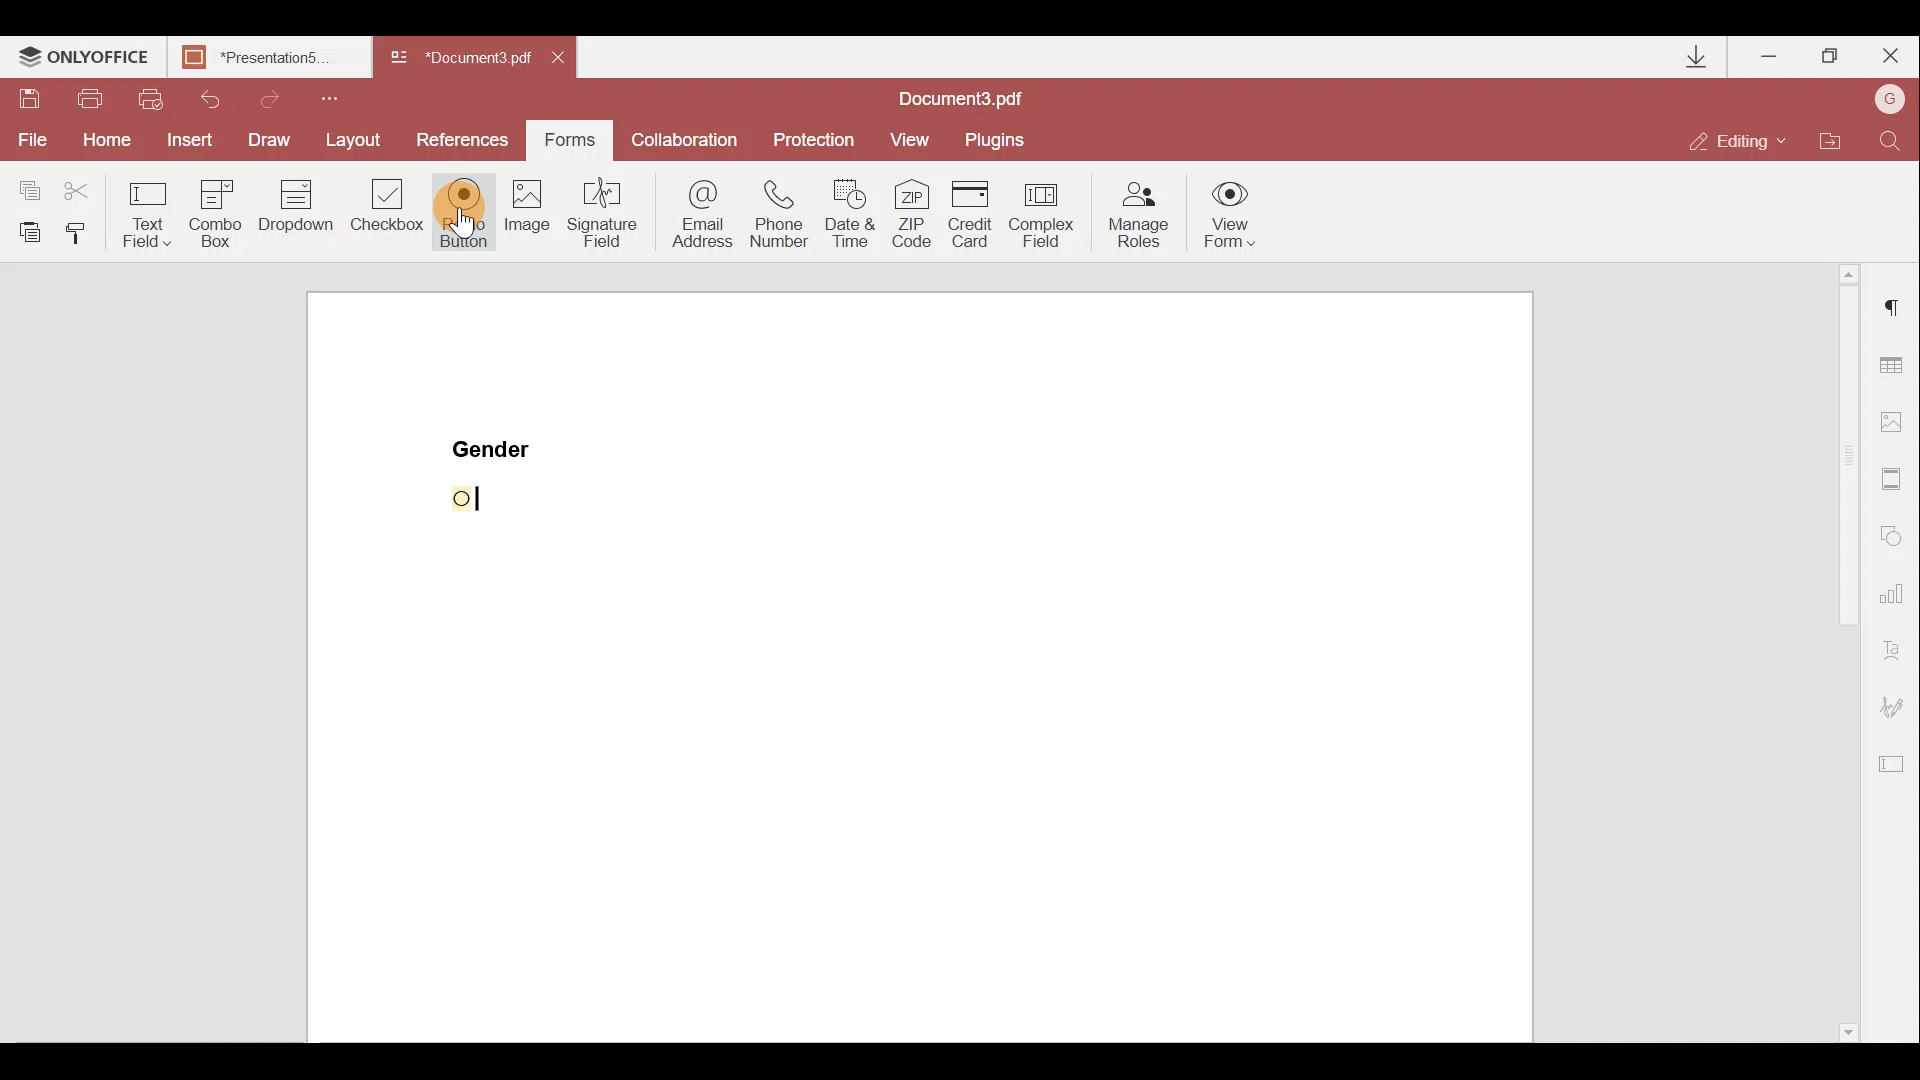  Describe the element at coordinates (158, 96) in the screenshot. I see `Quick print` at that location.